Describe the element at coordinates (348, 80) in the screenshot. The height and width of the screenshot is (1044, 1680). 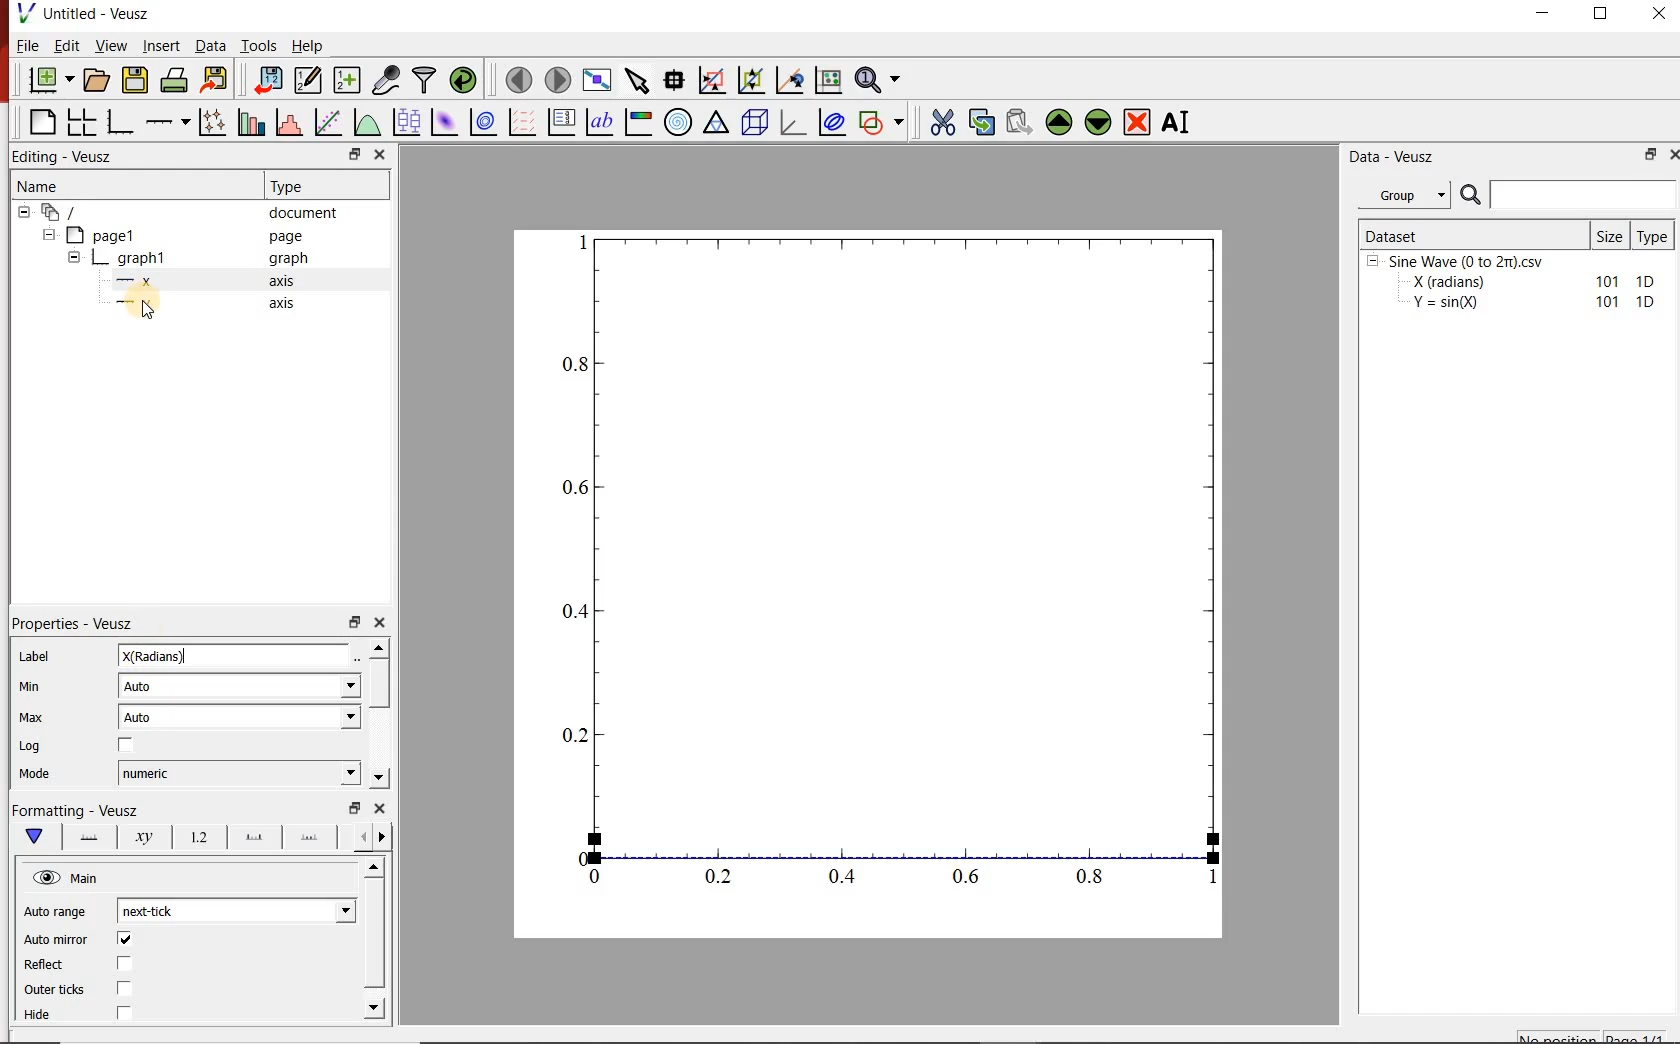
I see `create new datasets` at that location.